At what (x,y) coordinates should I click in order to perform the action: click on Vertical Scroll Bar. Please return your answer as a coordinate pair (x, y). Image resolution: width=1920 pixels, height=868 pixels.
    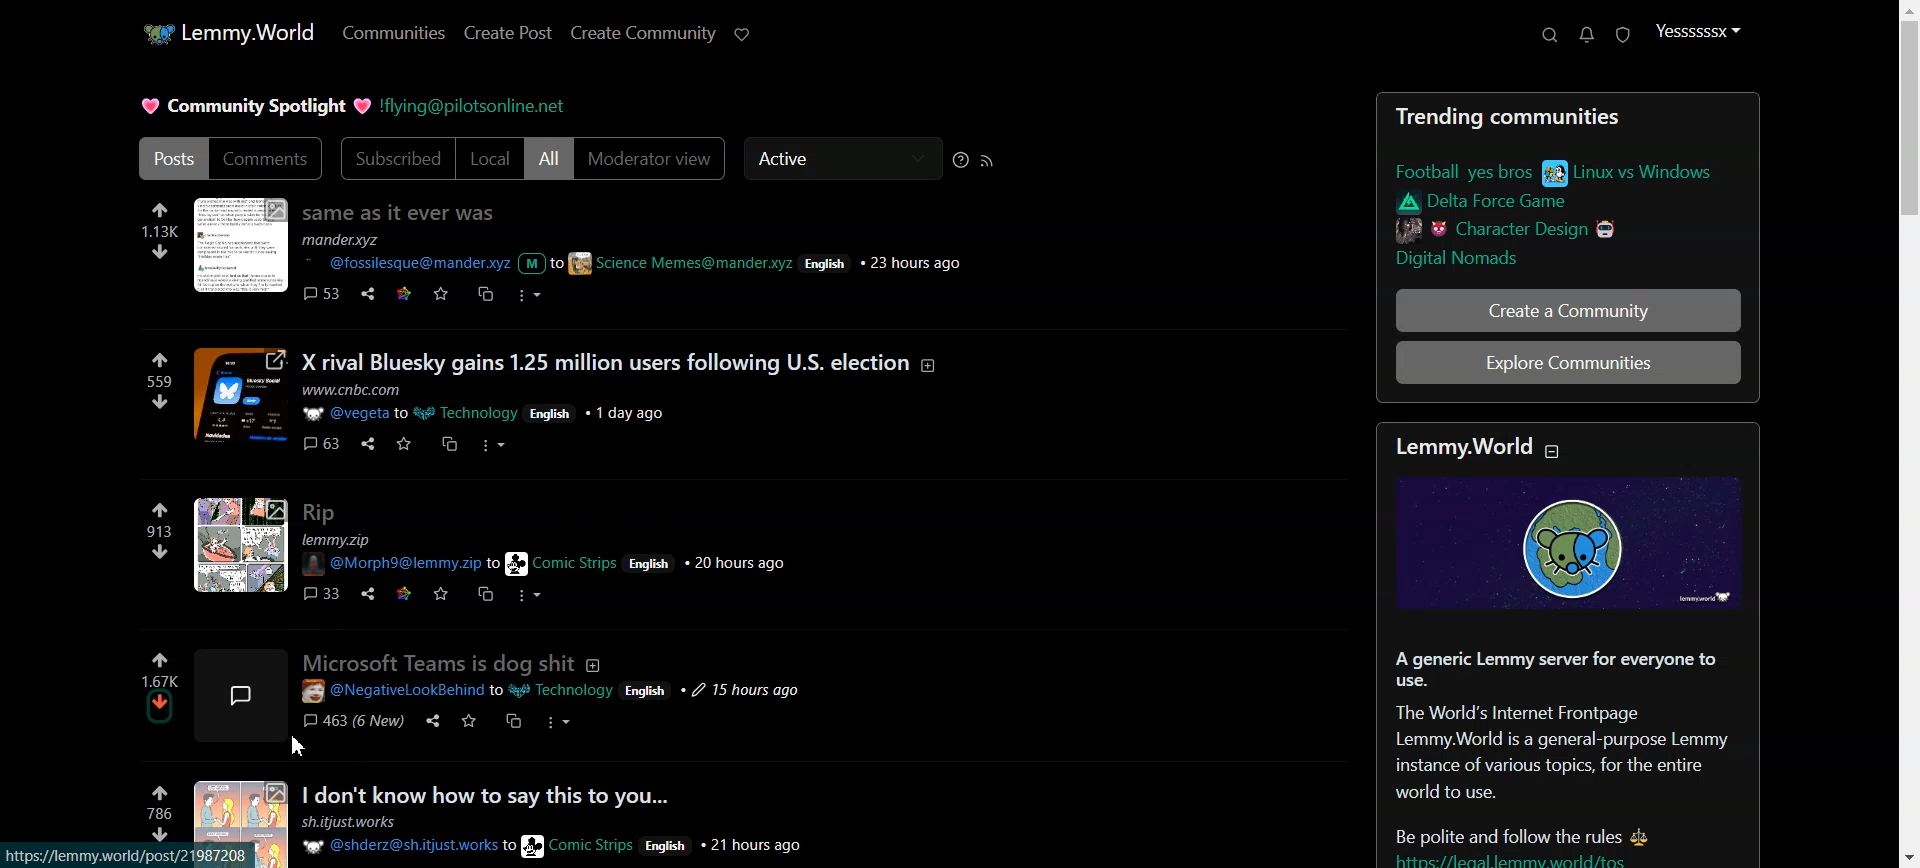
    Looking at the image, I should click on (1908, 434).